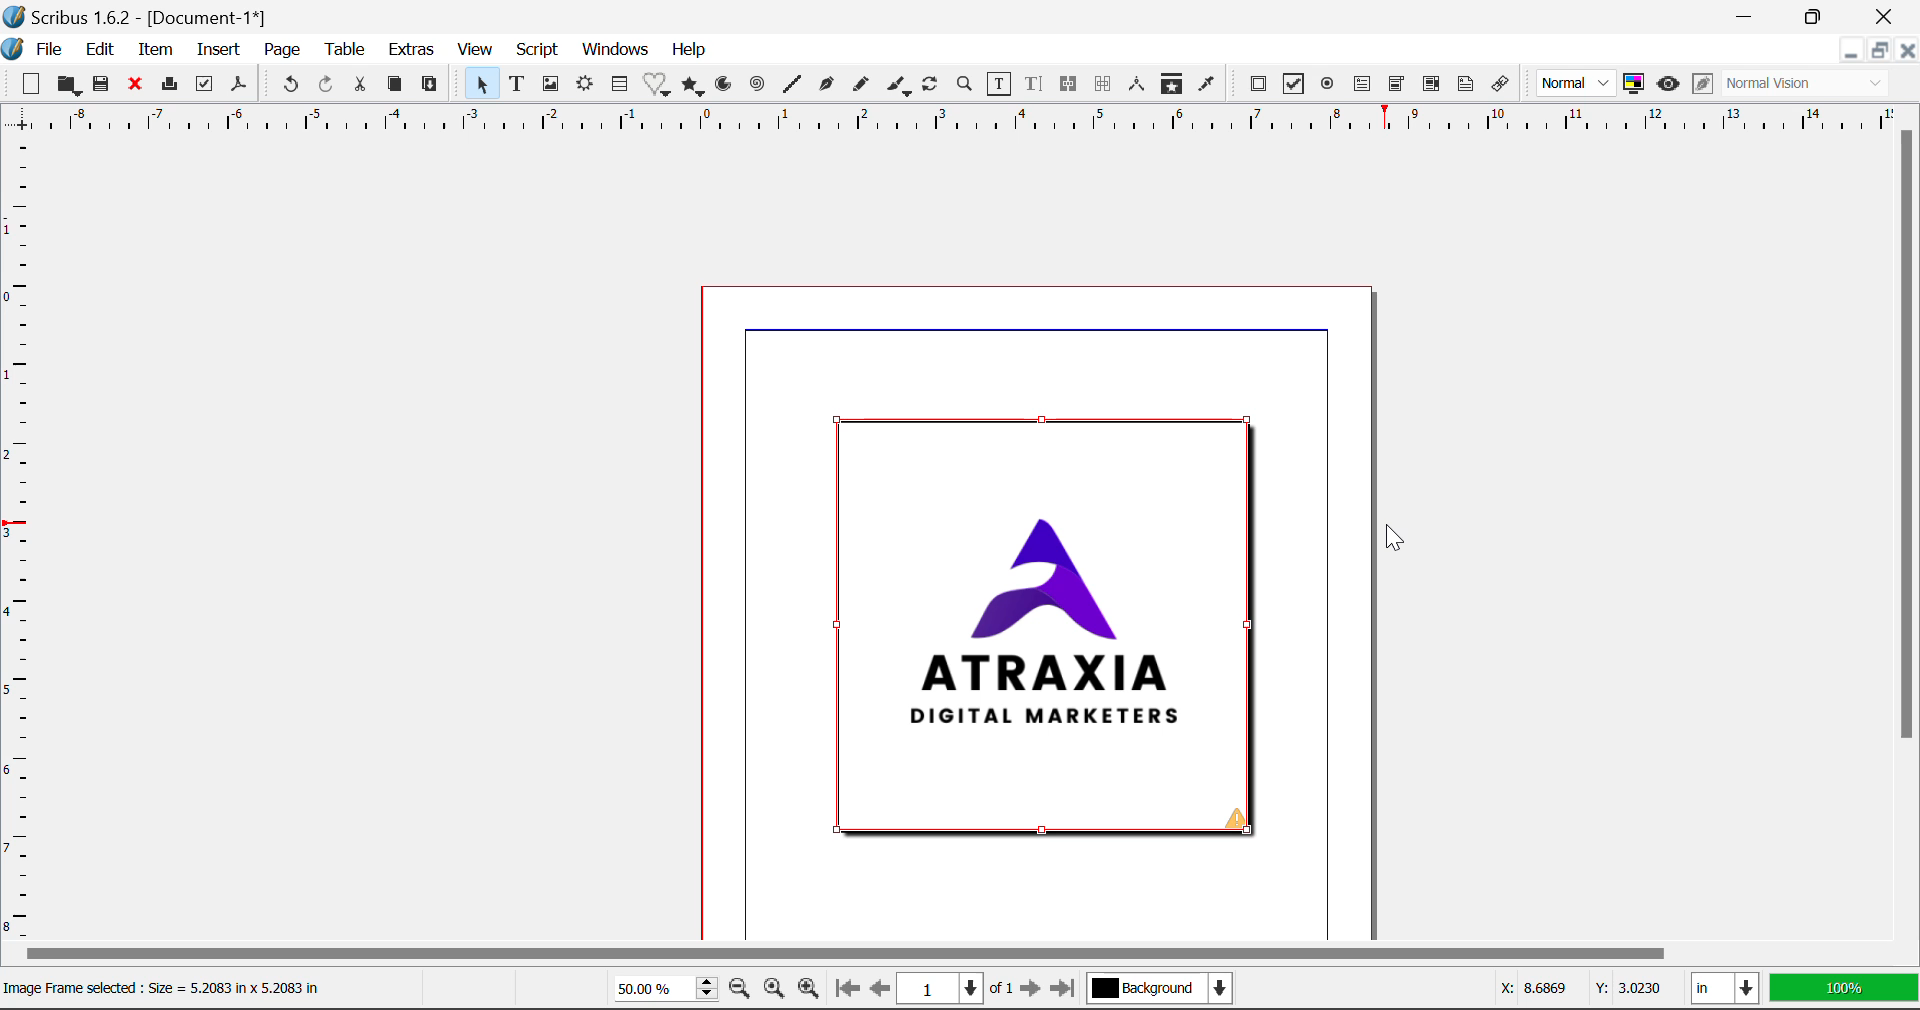  I want to click on Table, so click(347, 50).